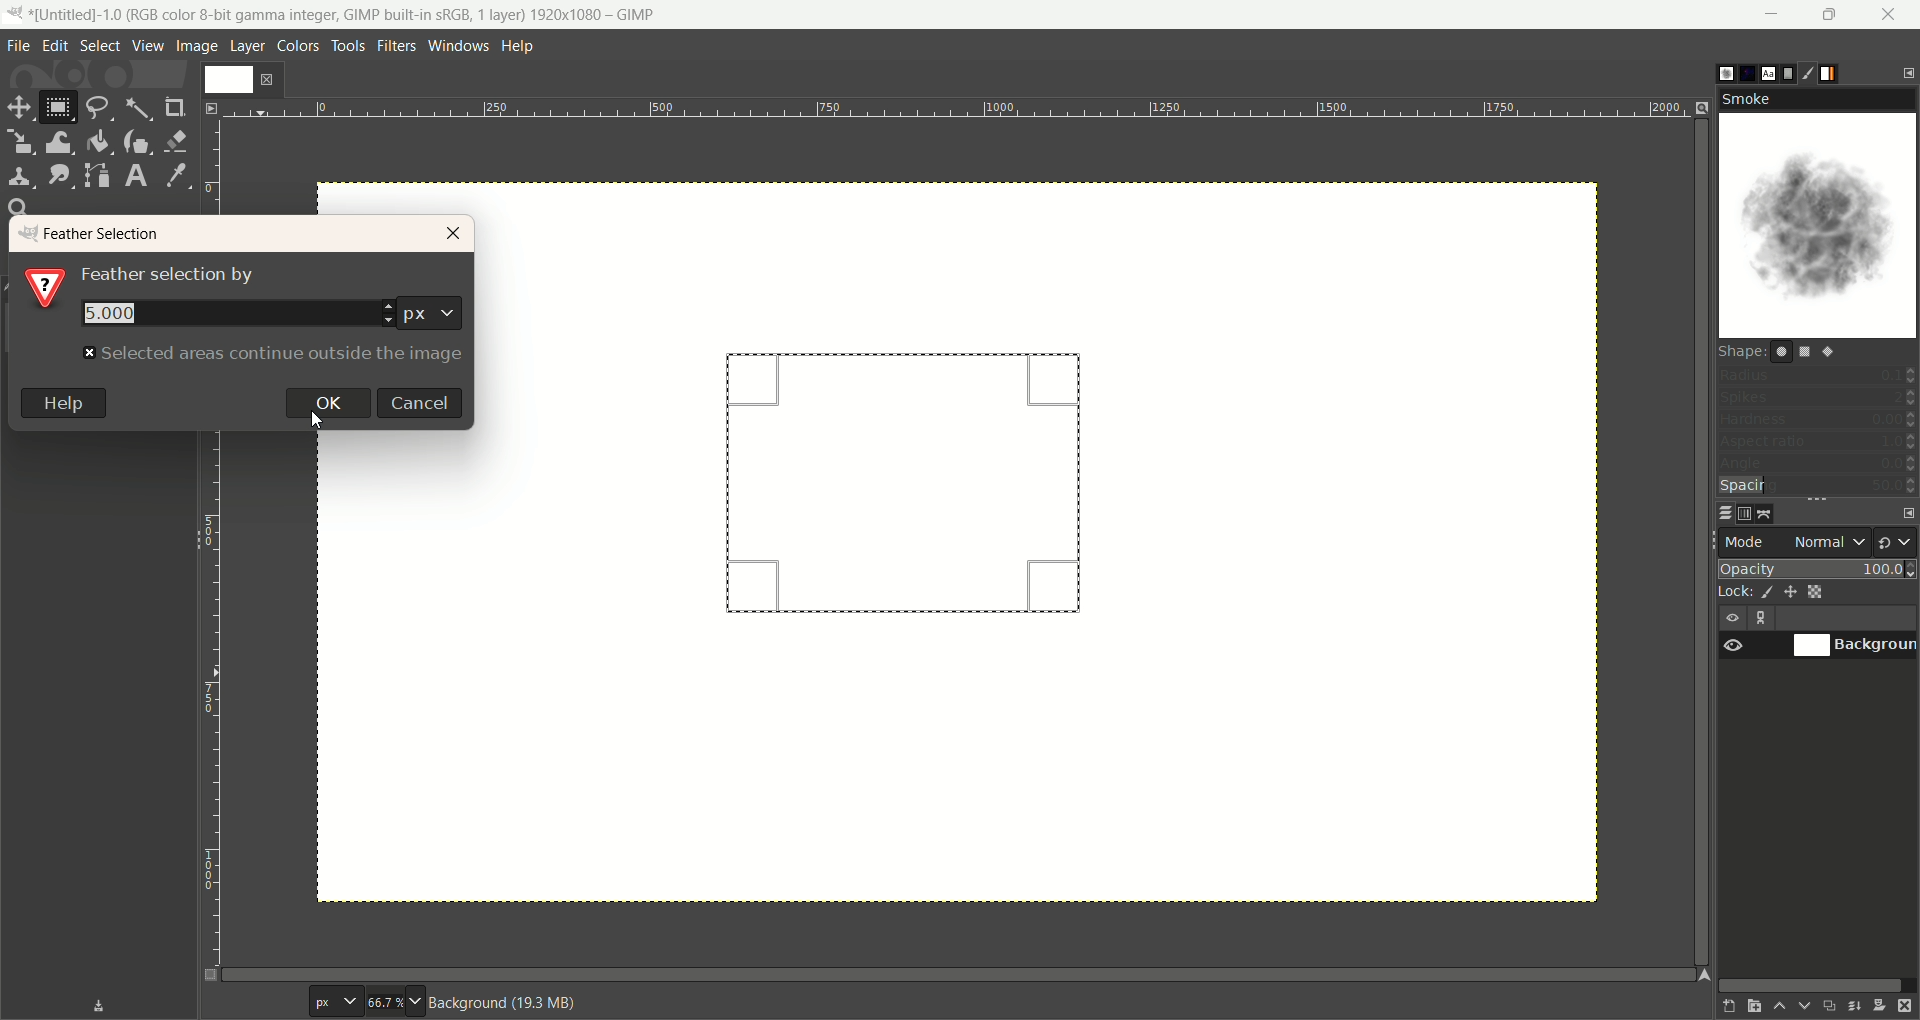 The width and height of the screenshot is (1920, 1020). Describe the element at coordinates (455, 237) in the screenshot. I see `close` at that location.